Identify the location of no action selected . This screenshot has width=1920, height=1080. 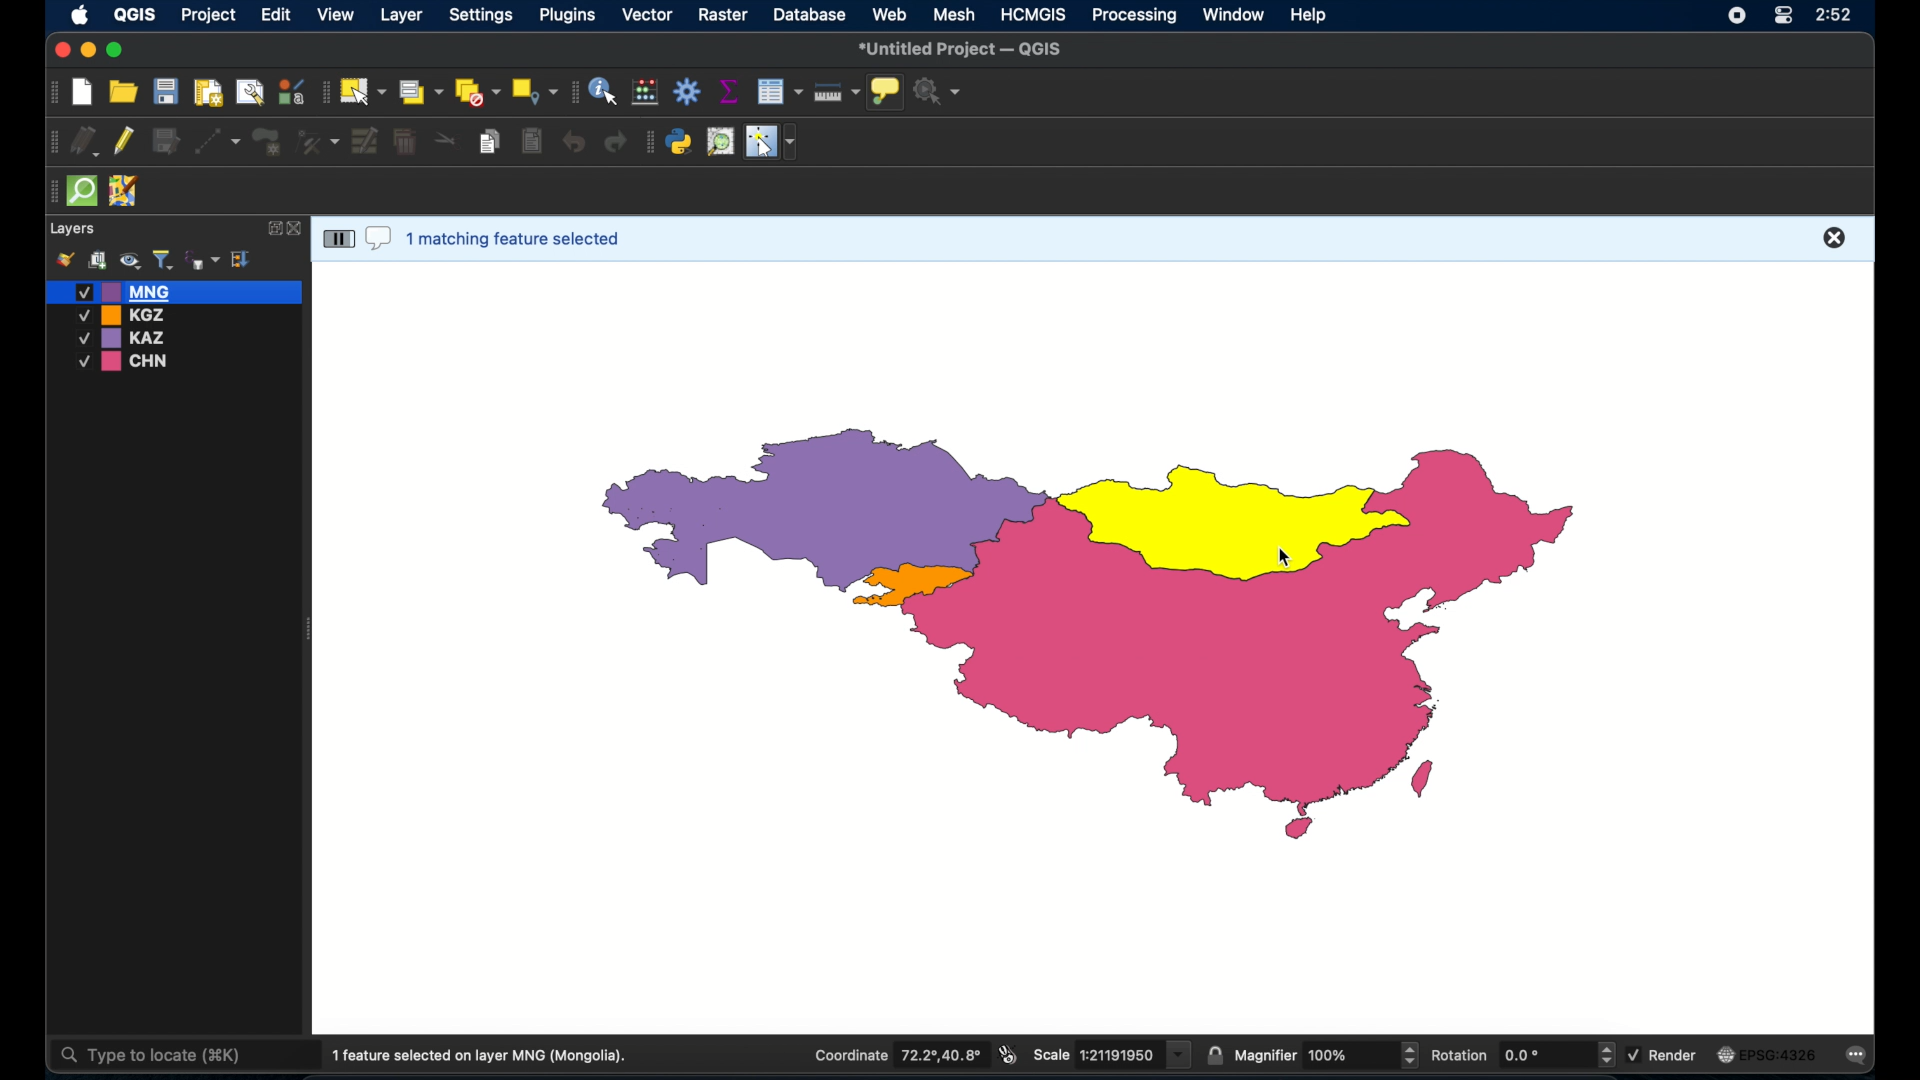
(939, 91).